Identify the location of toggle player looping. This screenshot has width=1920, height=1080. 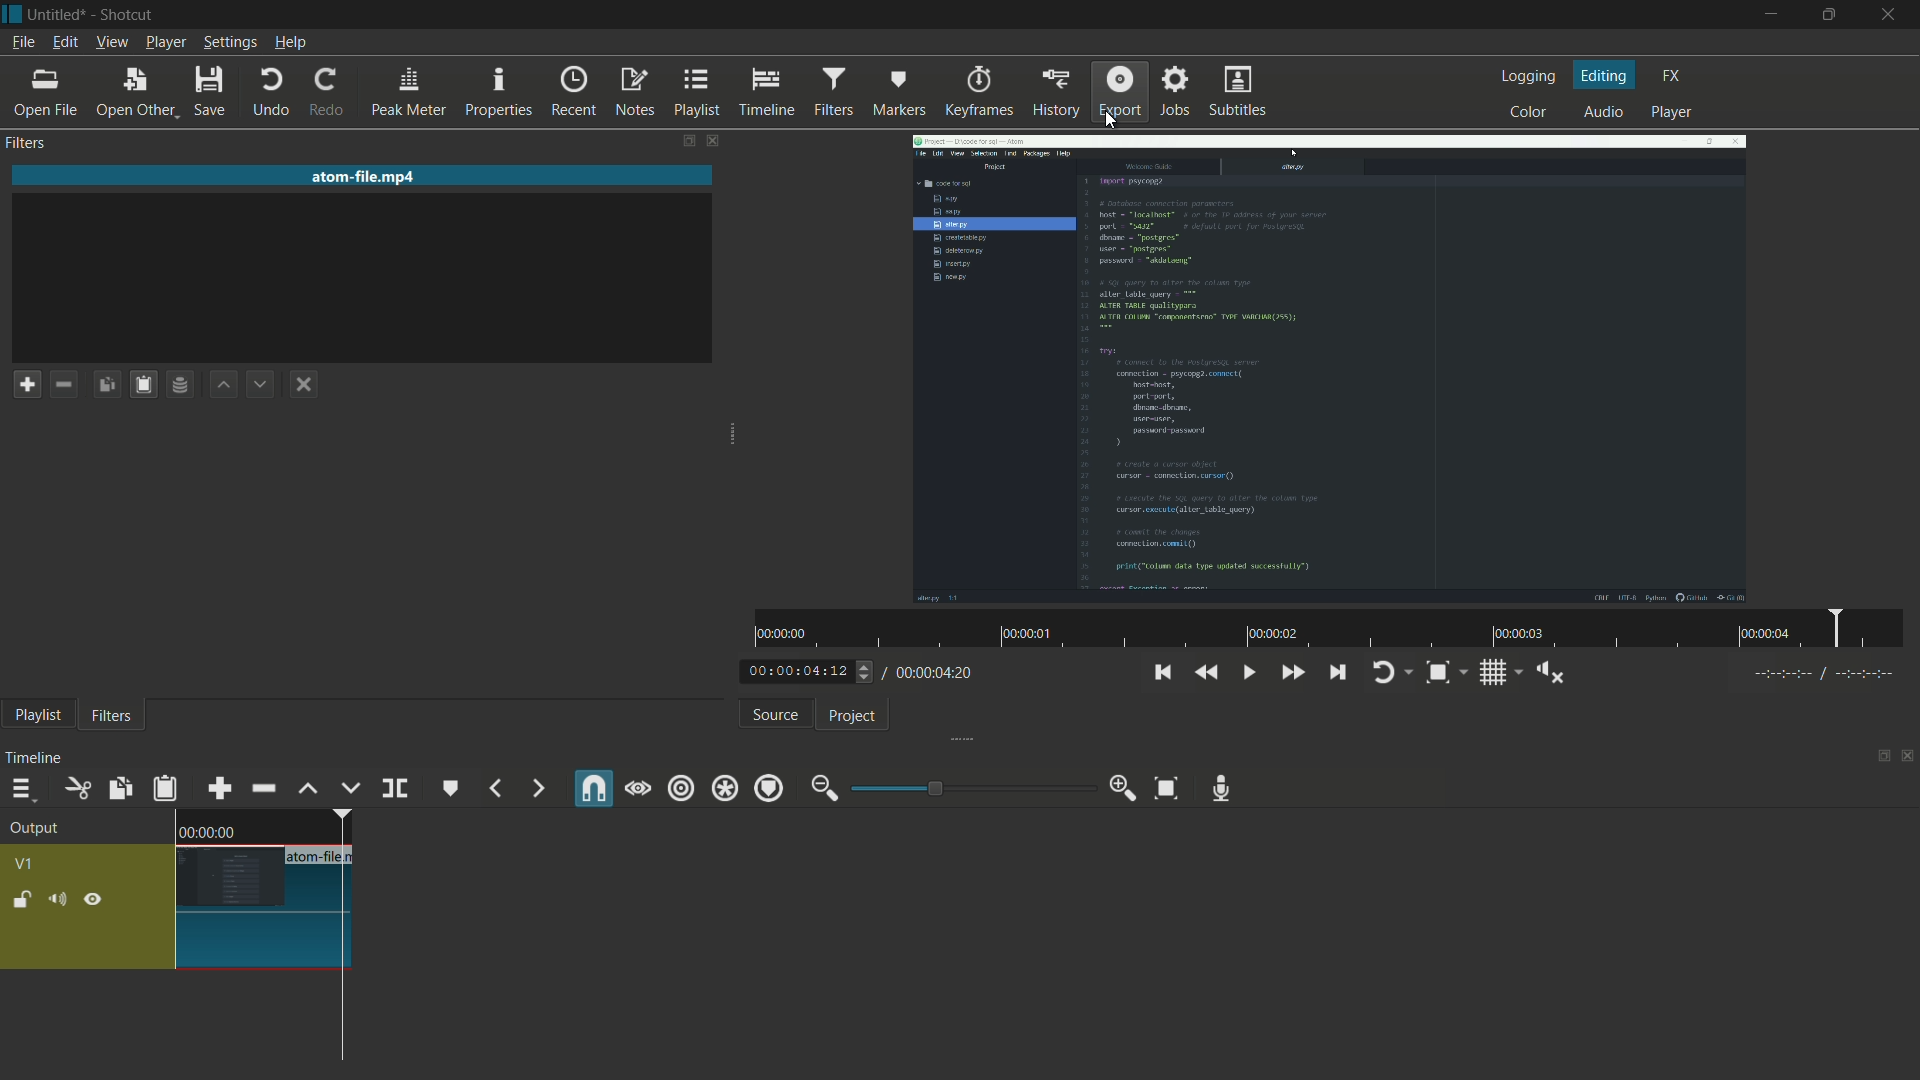
(1383, 674).